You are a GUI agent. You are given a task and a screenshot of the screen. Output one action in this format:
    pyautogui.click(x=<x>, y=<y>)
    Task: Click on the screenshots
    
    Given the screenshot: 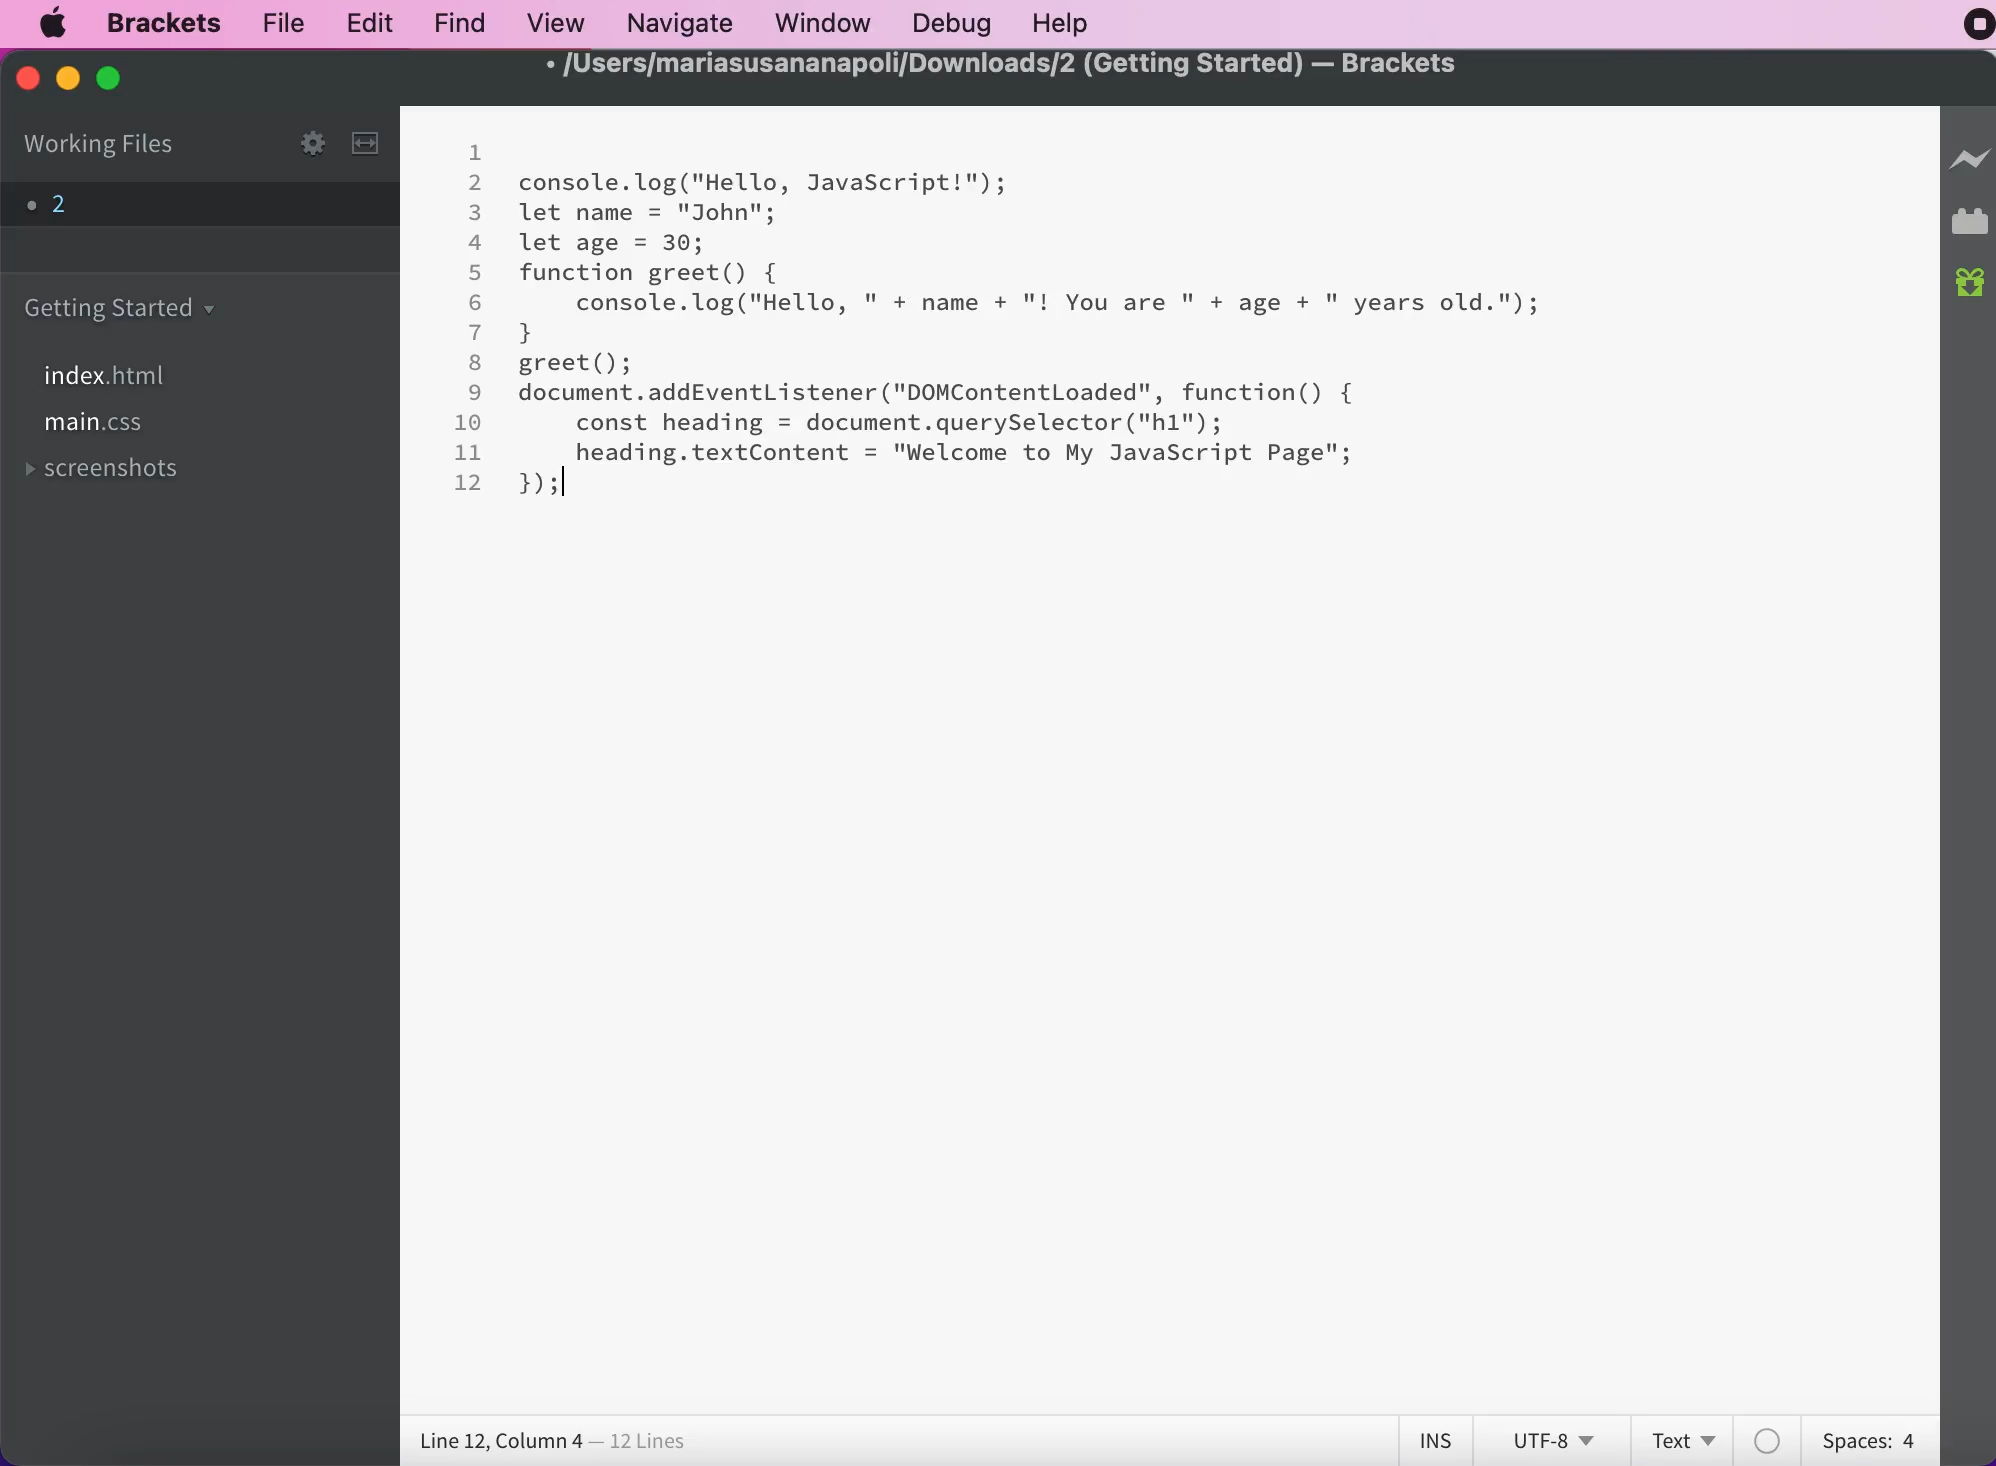 What is the action you would take?
    pyautogui.click(x=136, y=469)
    